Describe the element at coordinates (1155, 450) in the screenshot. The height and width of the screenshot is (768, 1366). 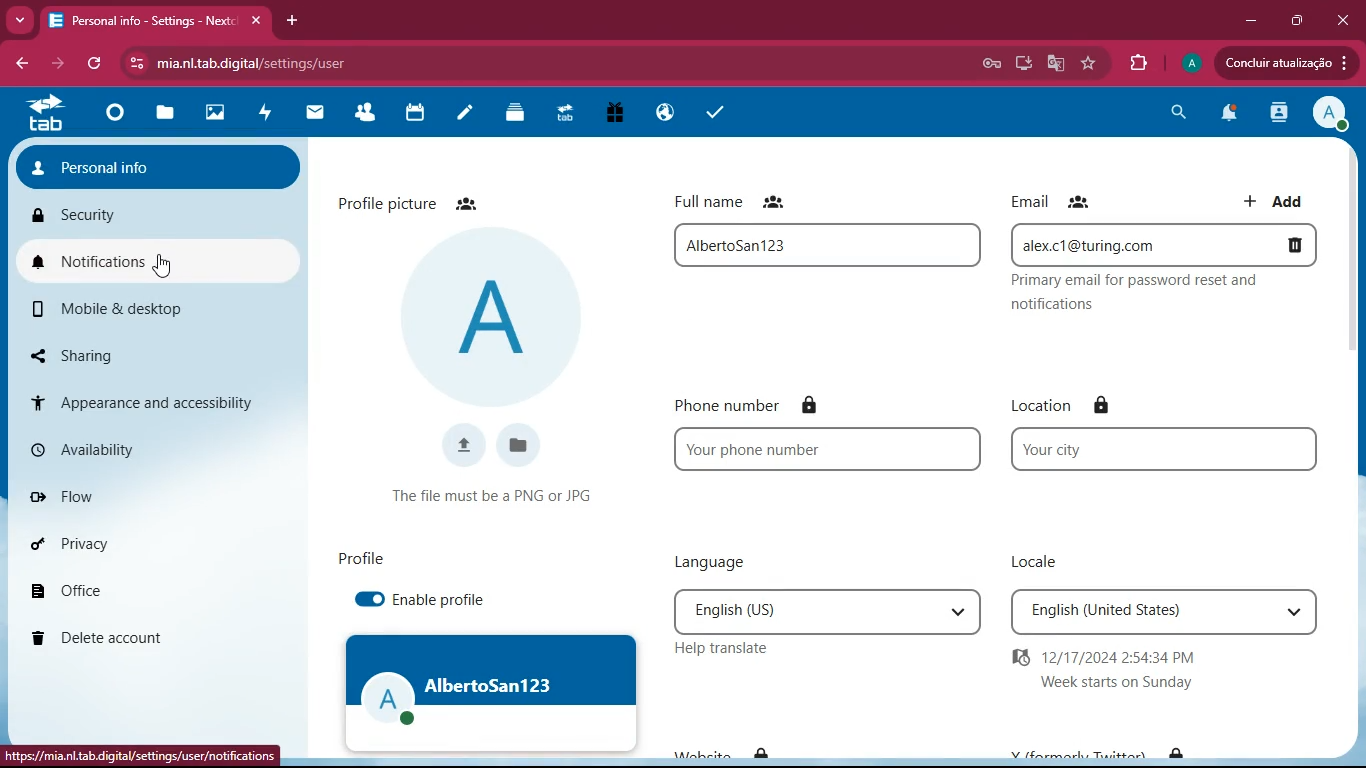
I see `location` at that location.